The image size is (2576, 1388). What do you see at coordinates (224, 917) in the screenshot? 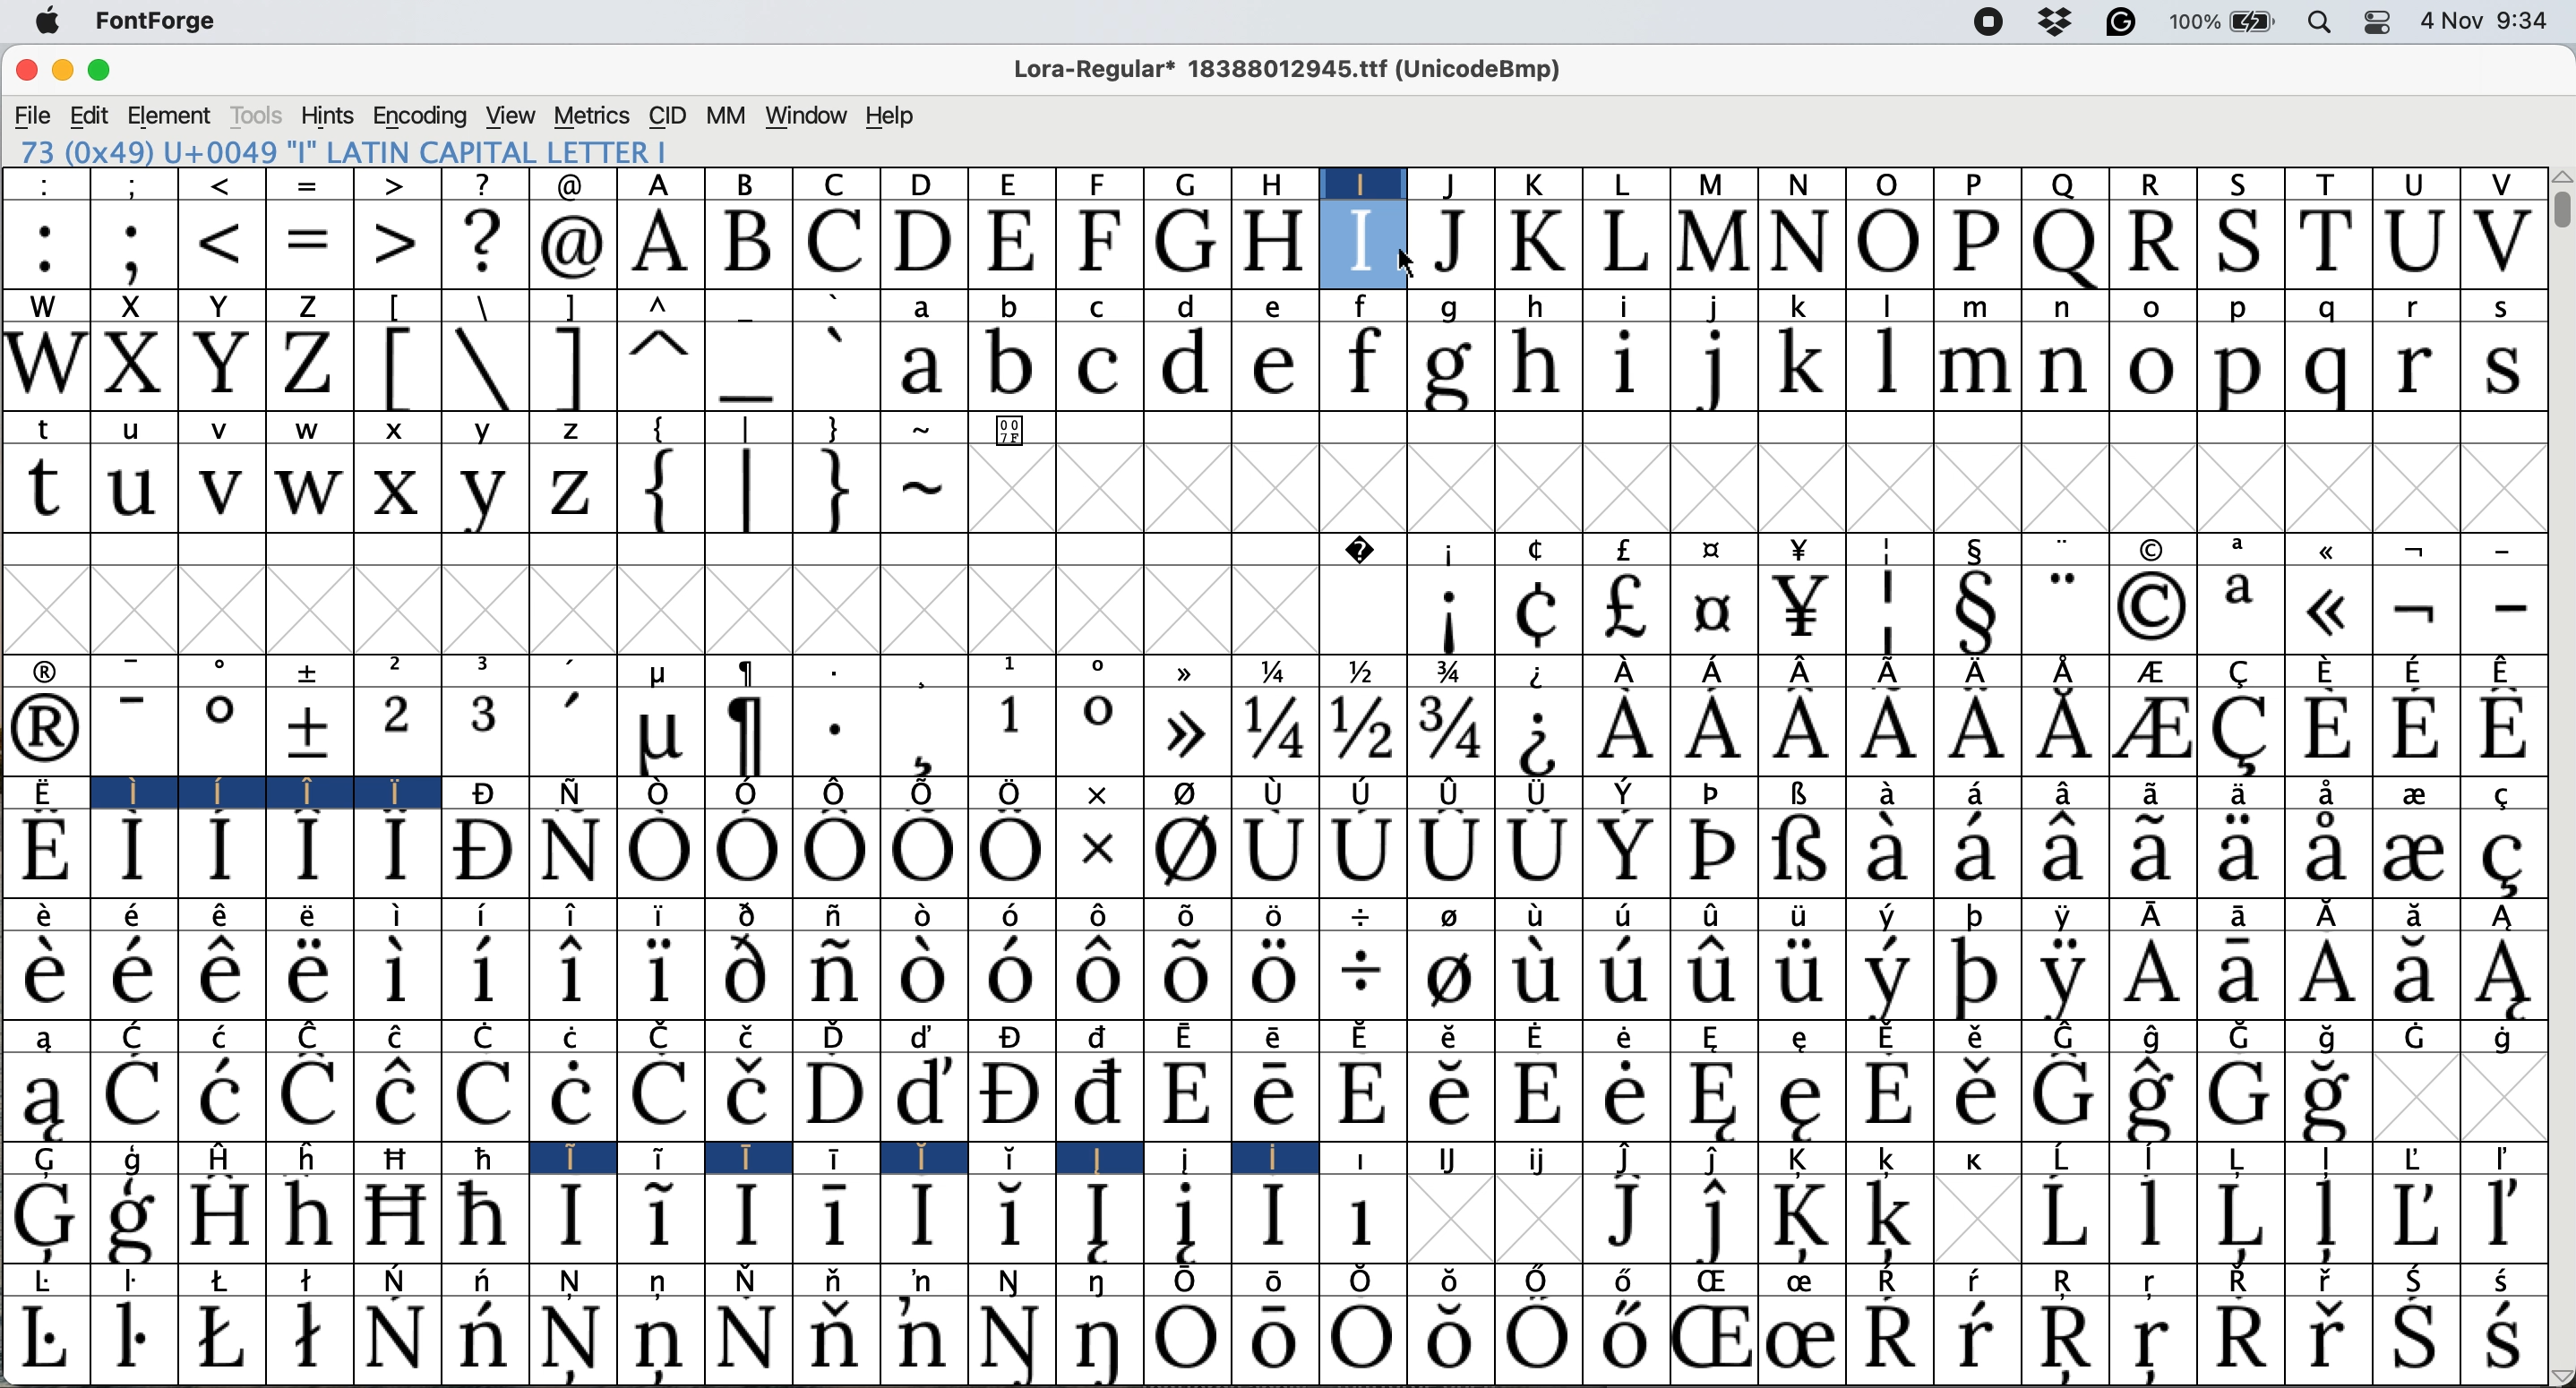
I see `Symbol` at bounding box center [224, 917].